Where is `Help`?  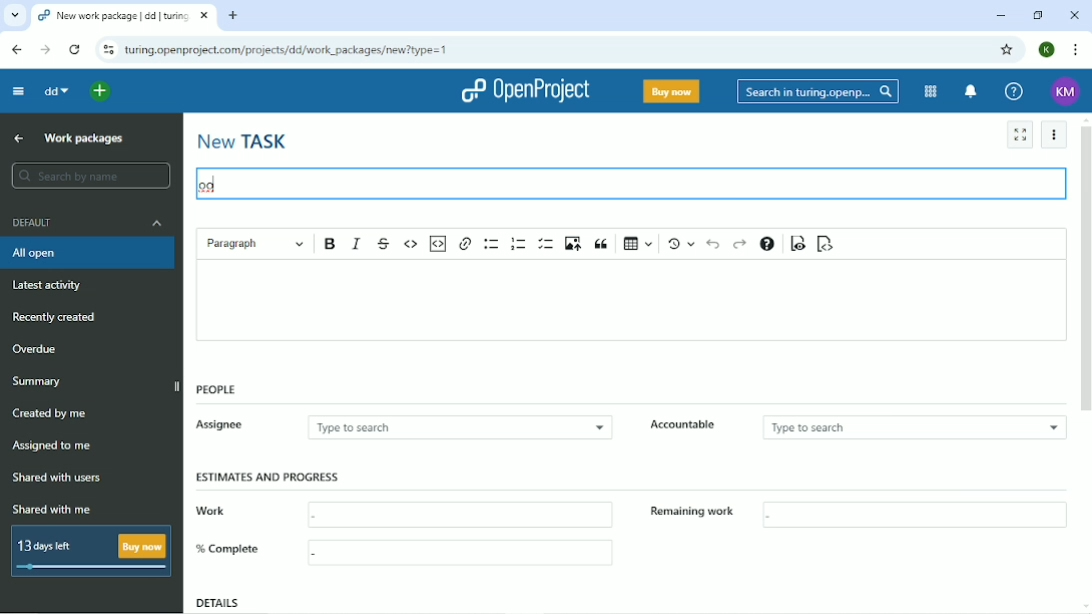 Help is located at coordinates (1014, 91).